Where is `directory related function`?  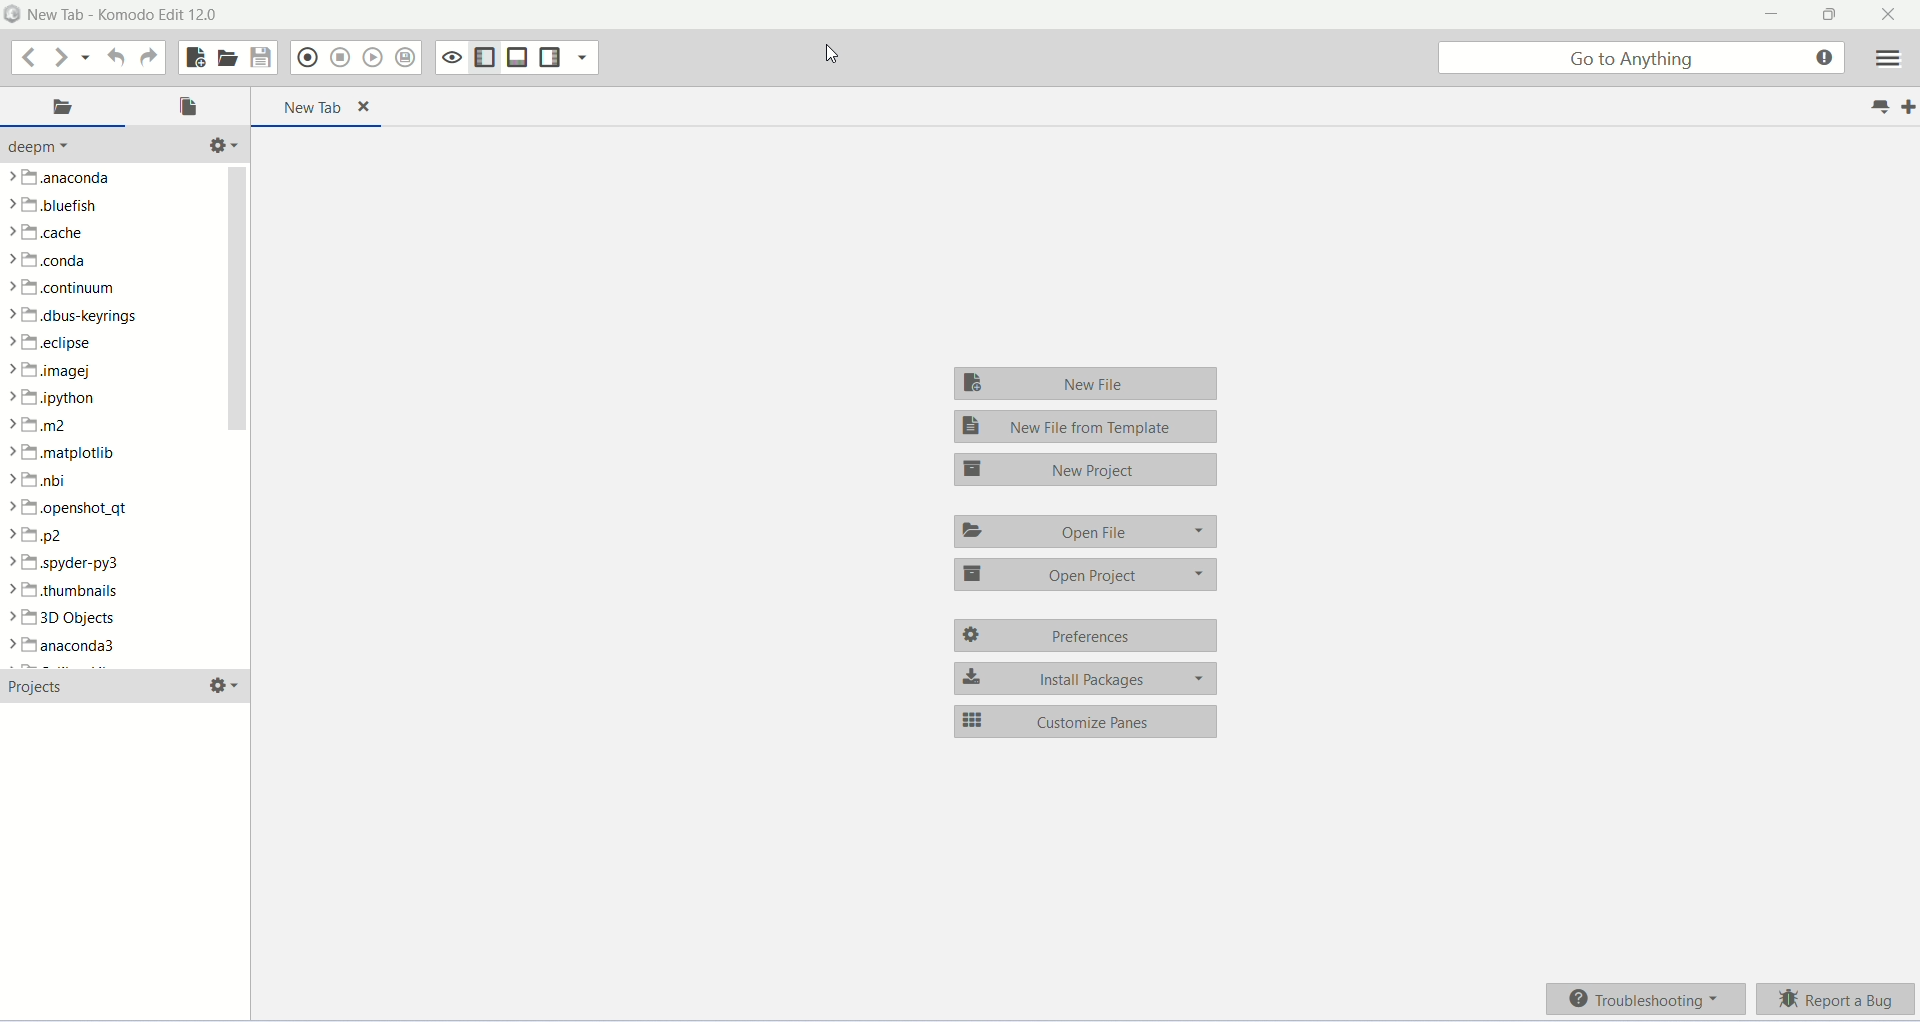
directory related function is located at coordinates (221, 145).